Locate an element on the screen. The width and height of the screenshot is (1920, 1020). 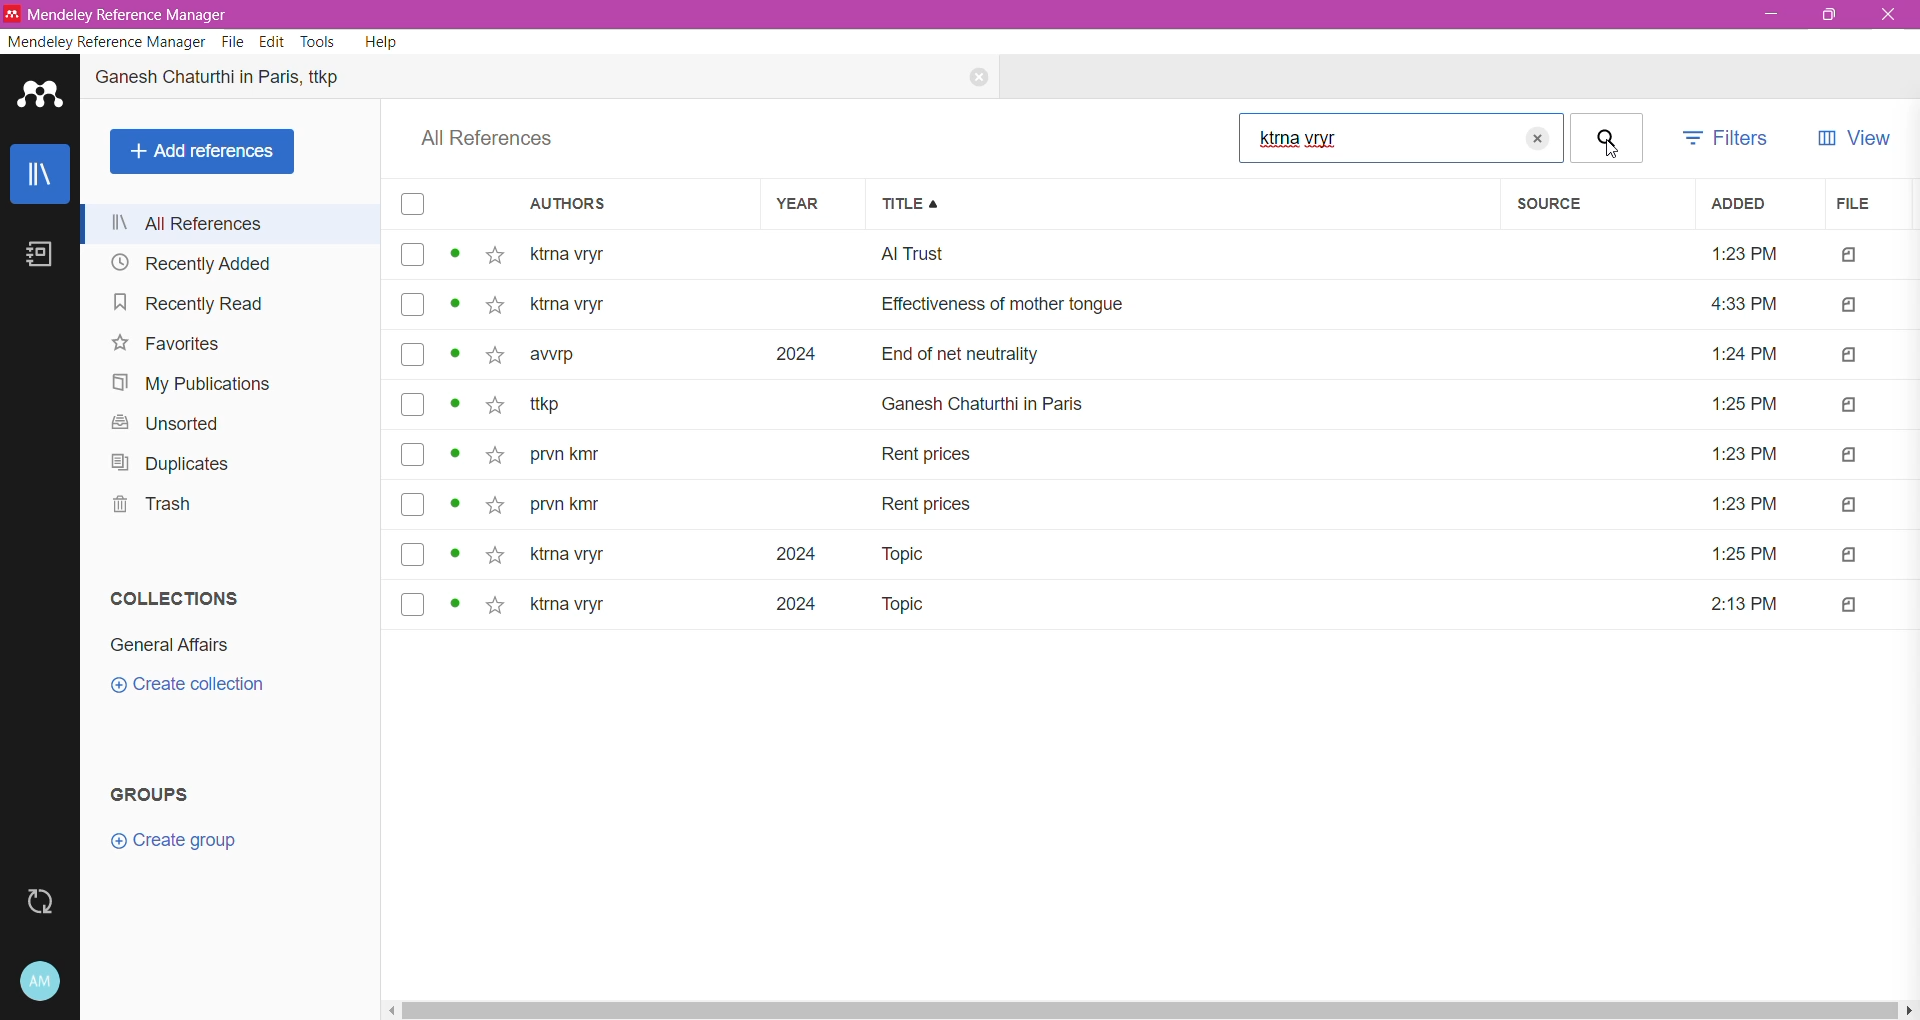
~ ktrna vryr 2024 Topic 1:25 PM is located at coordinates (1157, 554).